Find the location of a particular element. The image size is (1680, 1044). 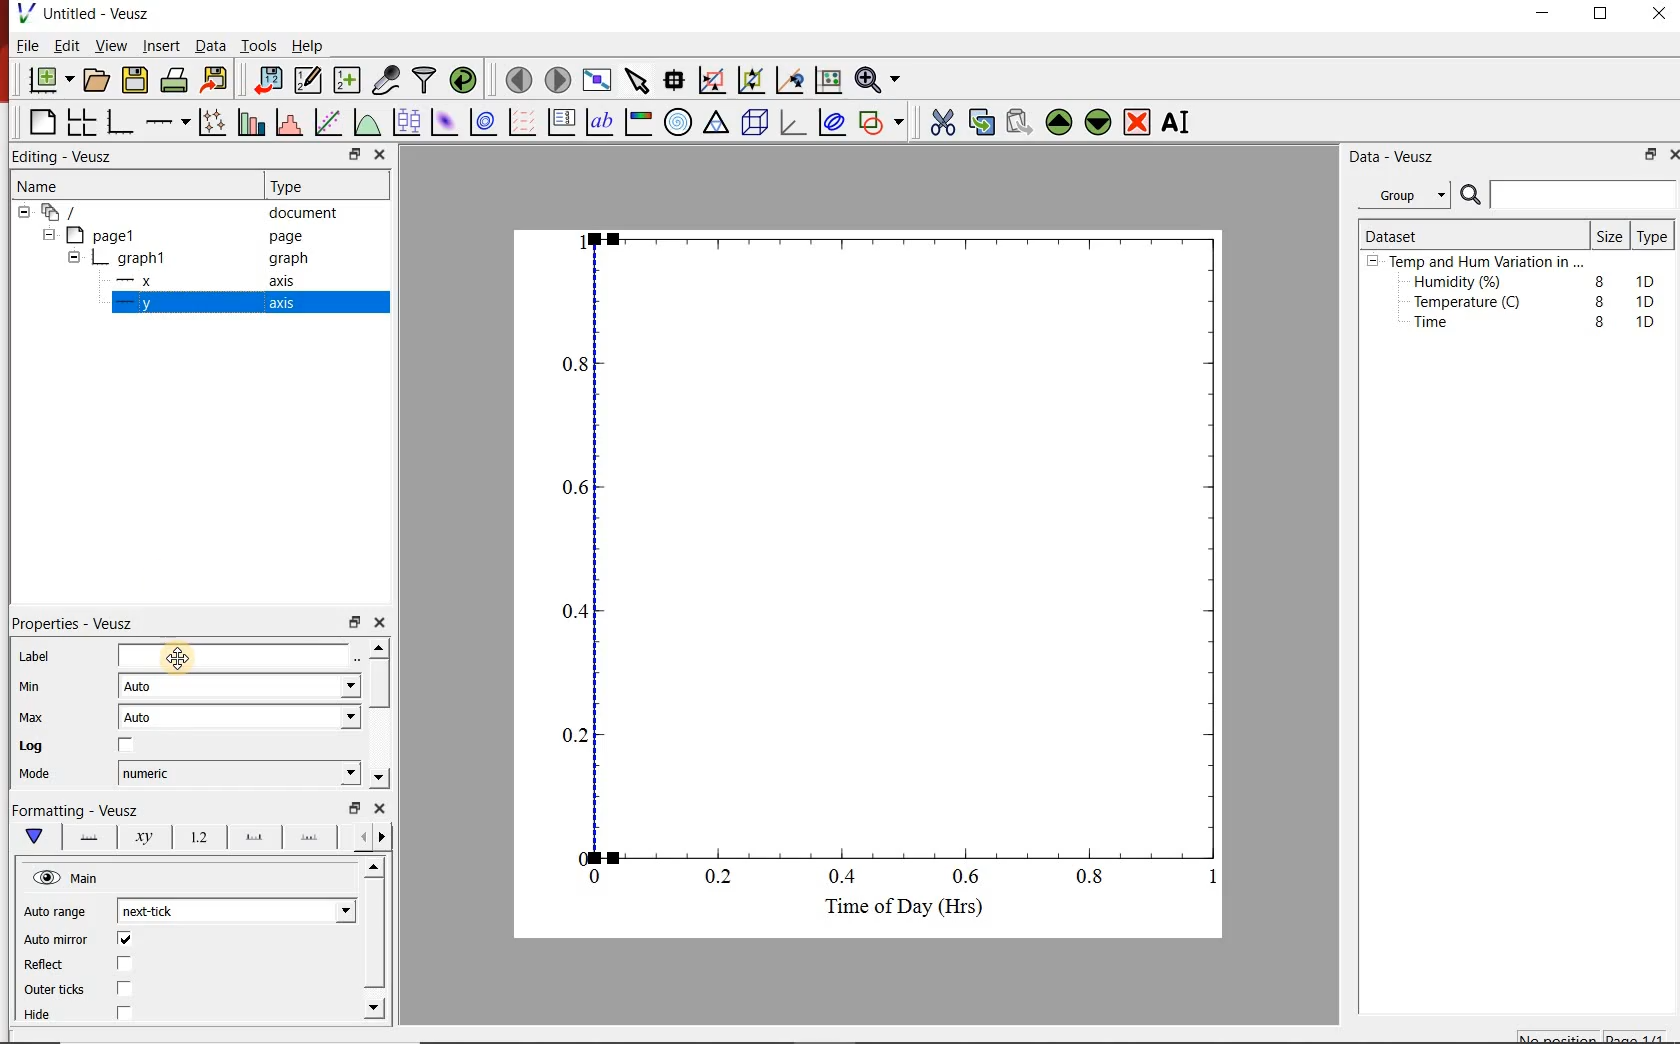

Rename the selected widget is located at coordinates (1180, 122).